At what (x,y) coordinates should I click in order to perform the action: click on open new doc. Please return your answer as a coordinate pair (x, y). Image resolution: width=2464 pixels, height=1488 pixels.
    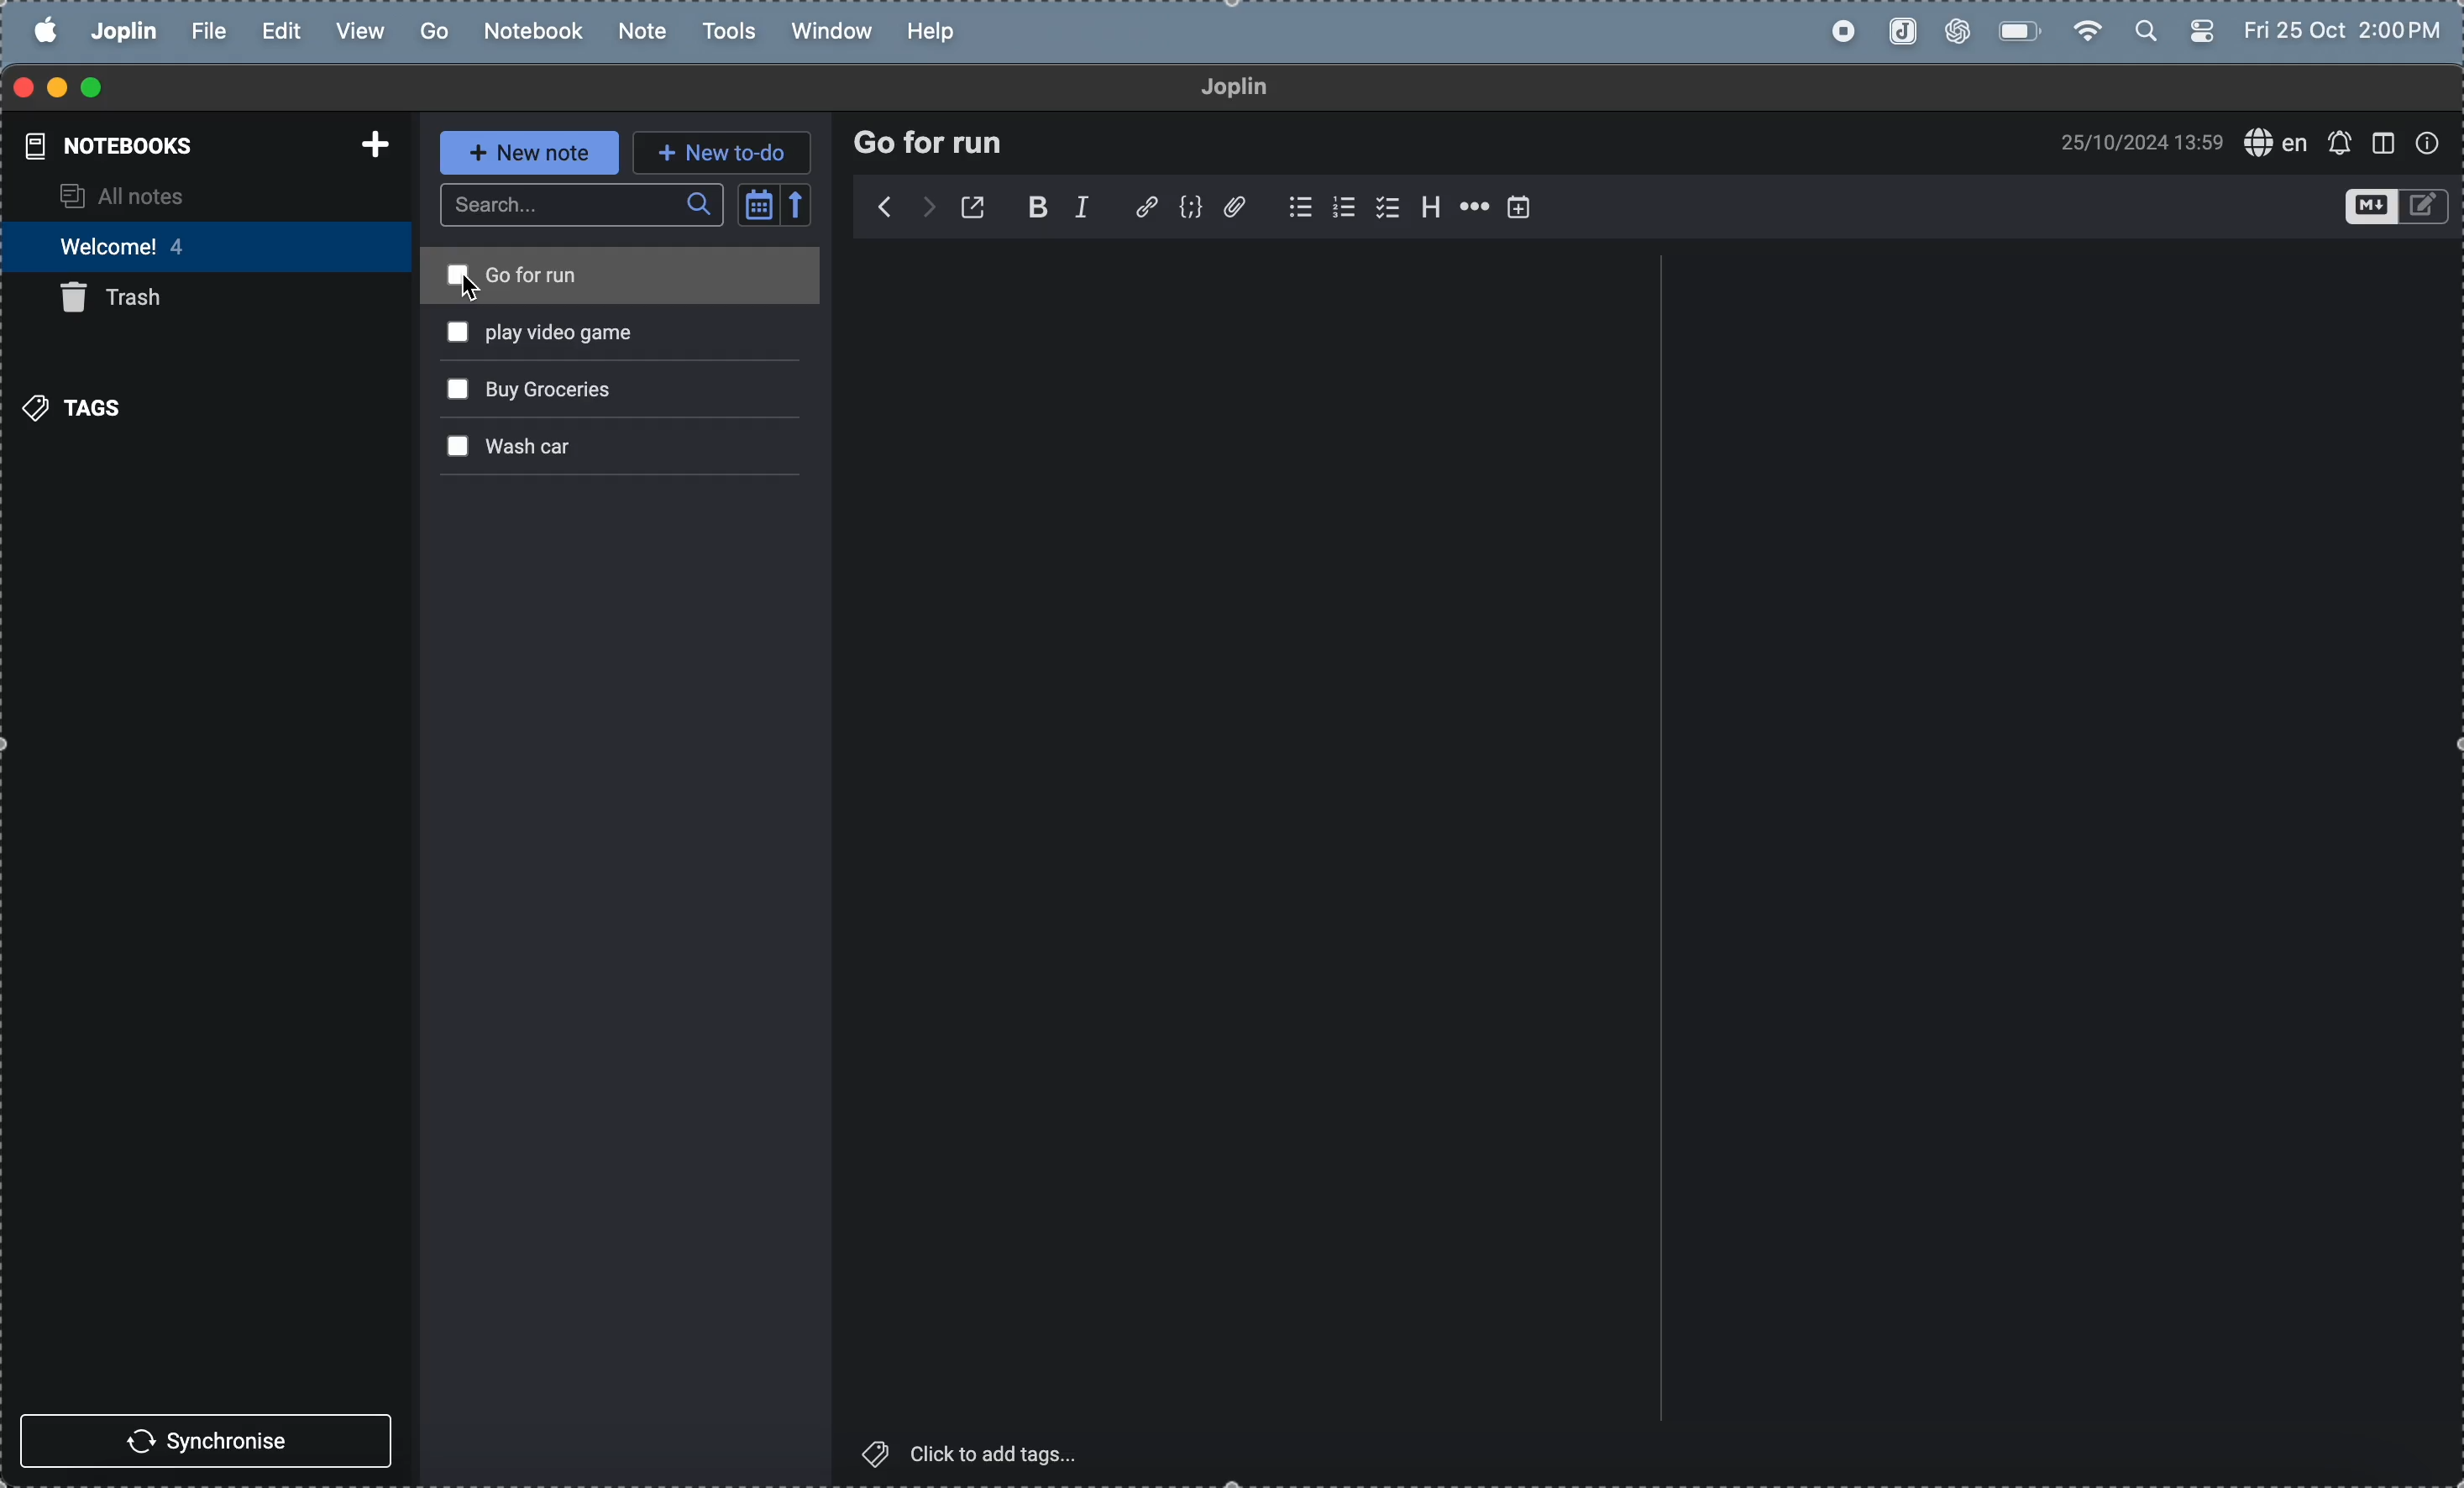
    Looking at the image, I should click on (975, 203).